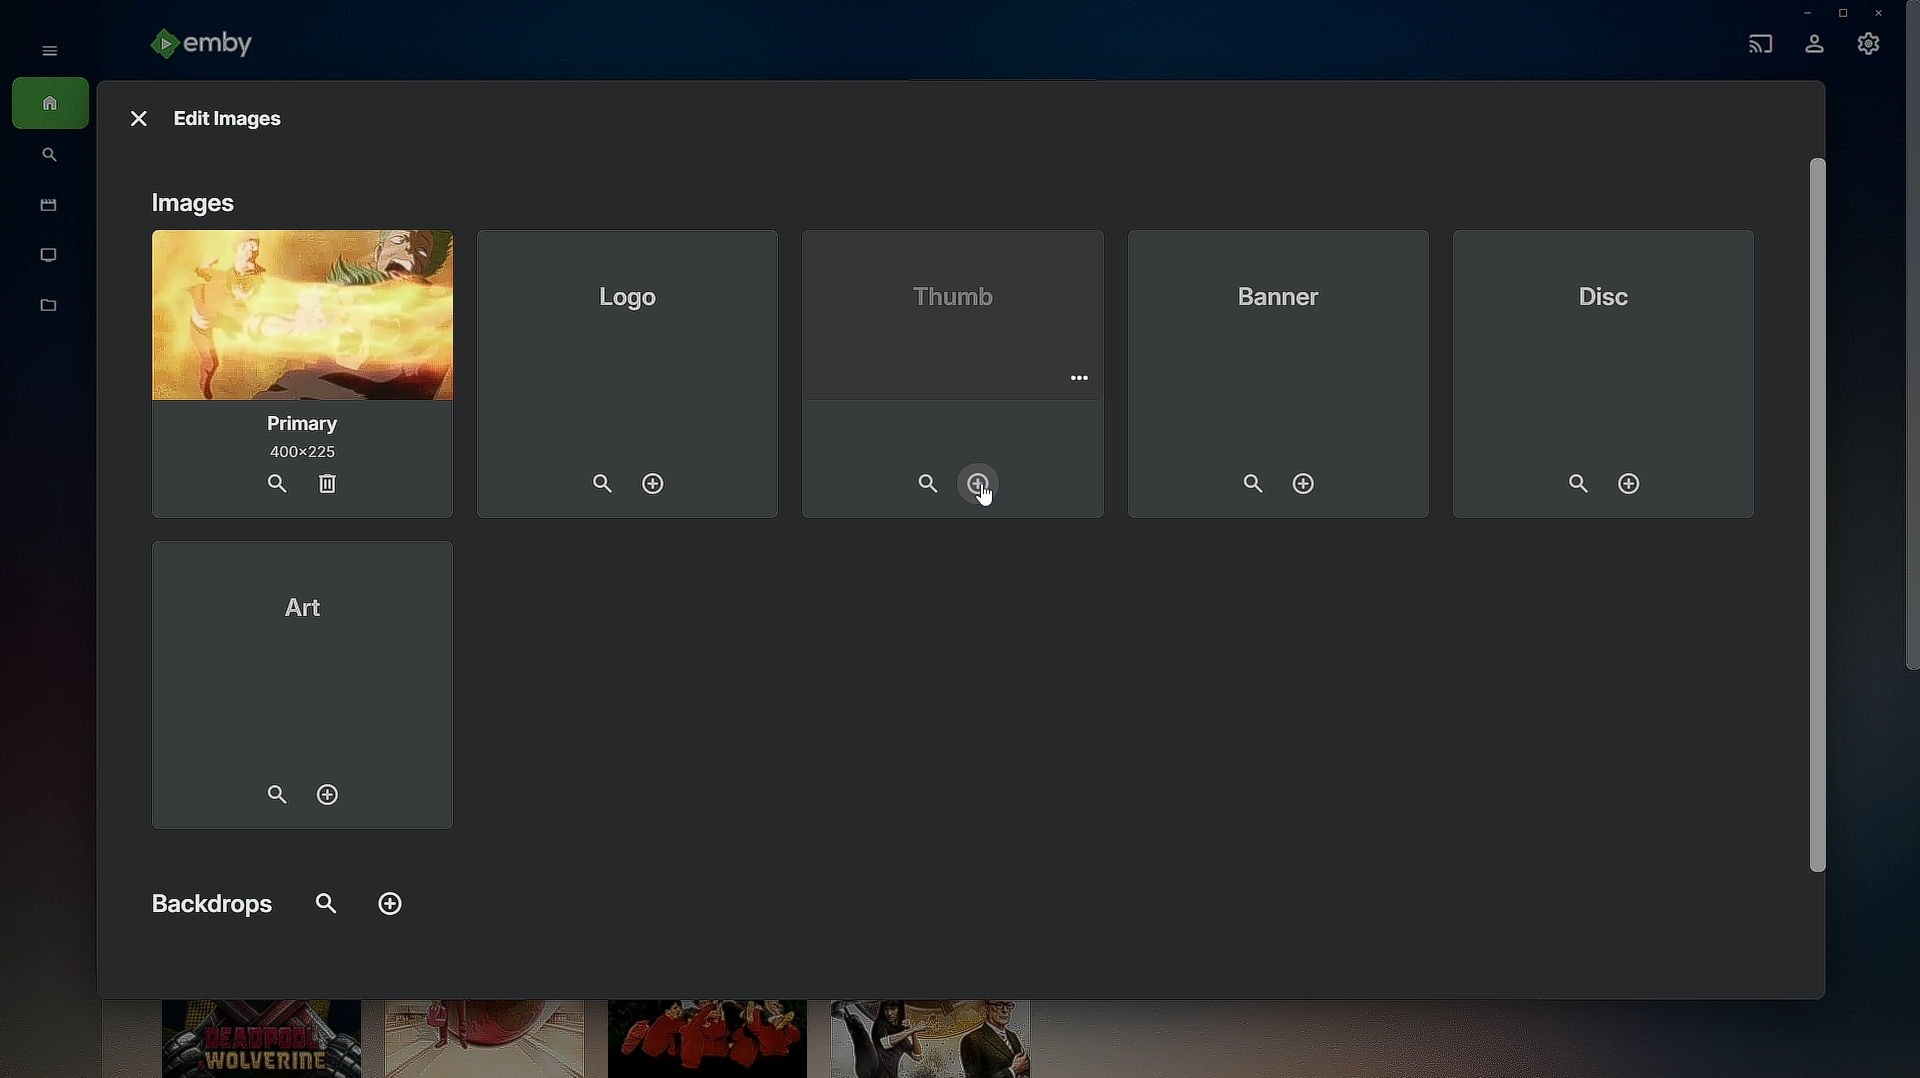 The height and width of the screenshot is (1078, 1920). What do you see at coordinates (210, 46) in the screenshot?
I see `emby` at bounding box center [210, 46].